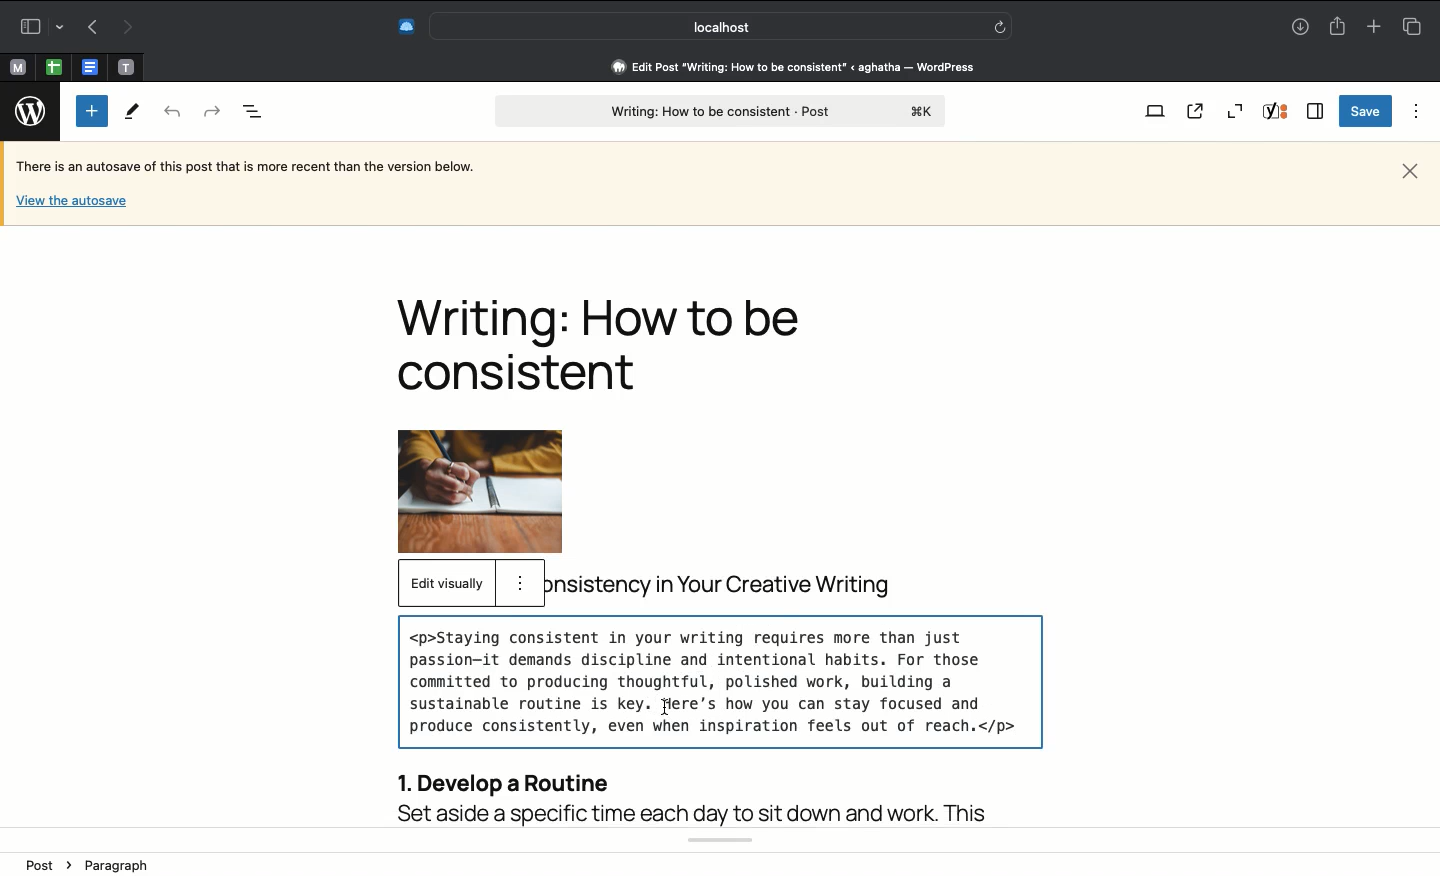 Image resolution: width=1440 pixels, height=876 pixels. I want to click on Save, so click(1363, 112).